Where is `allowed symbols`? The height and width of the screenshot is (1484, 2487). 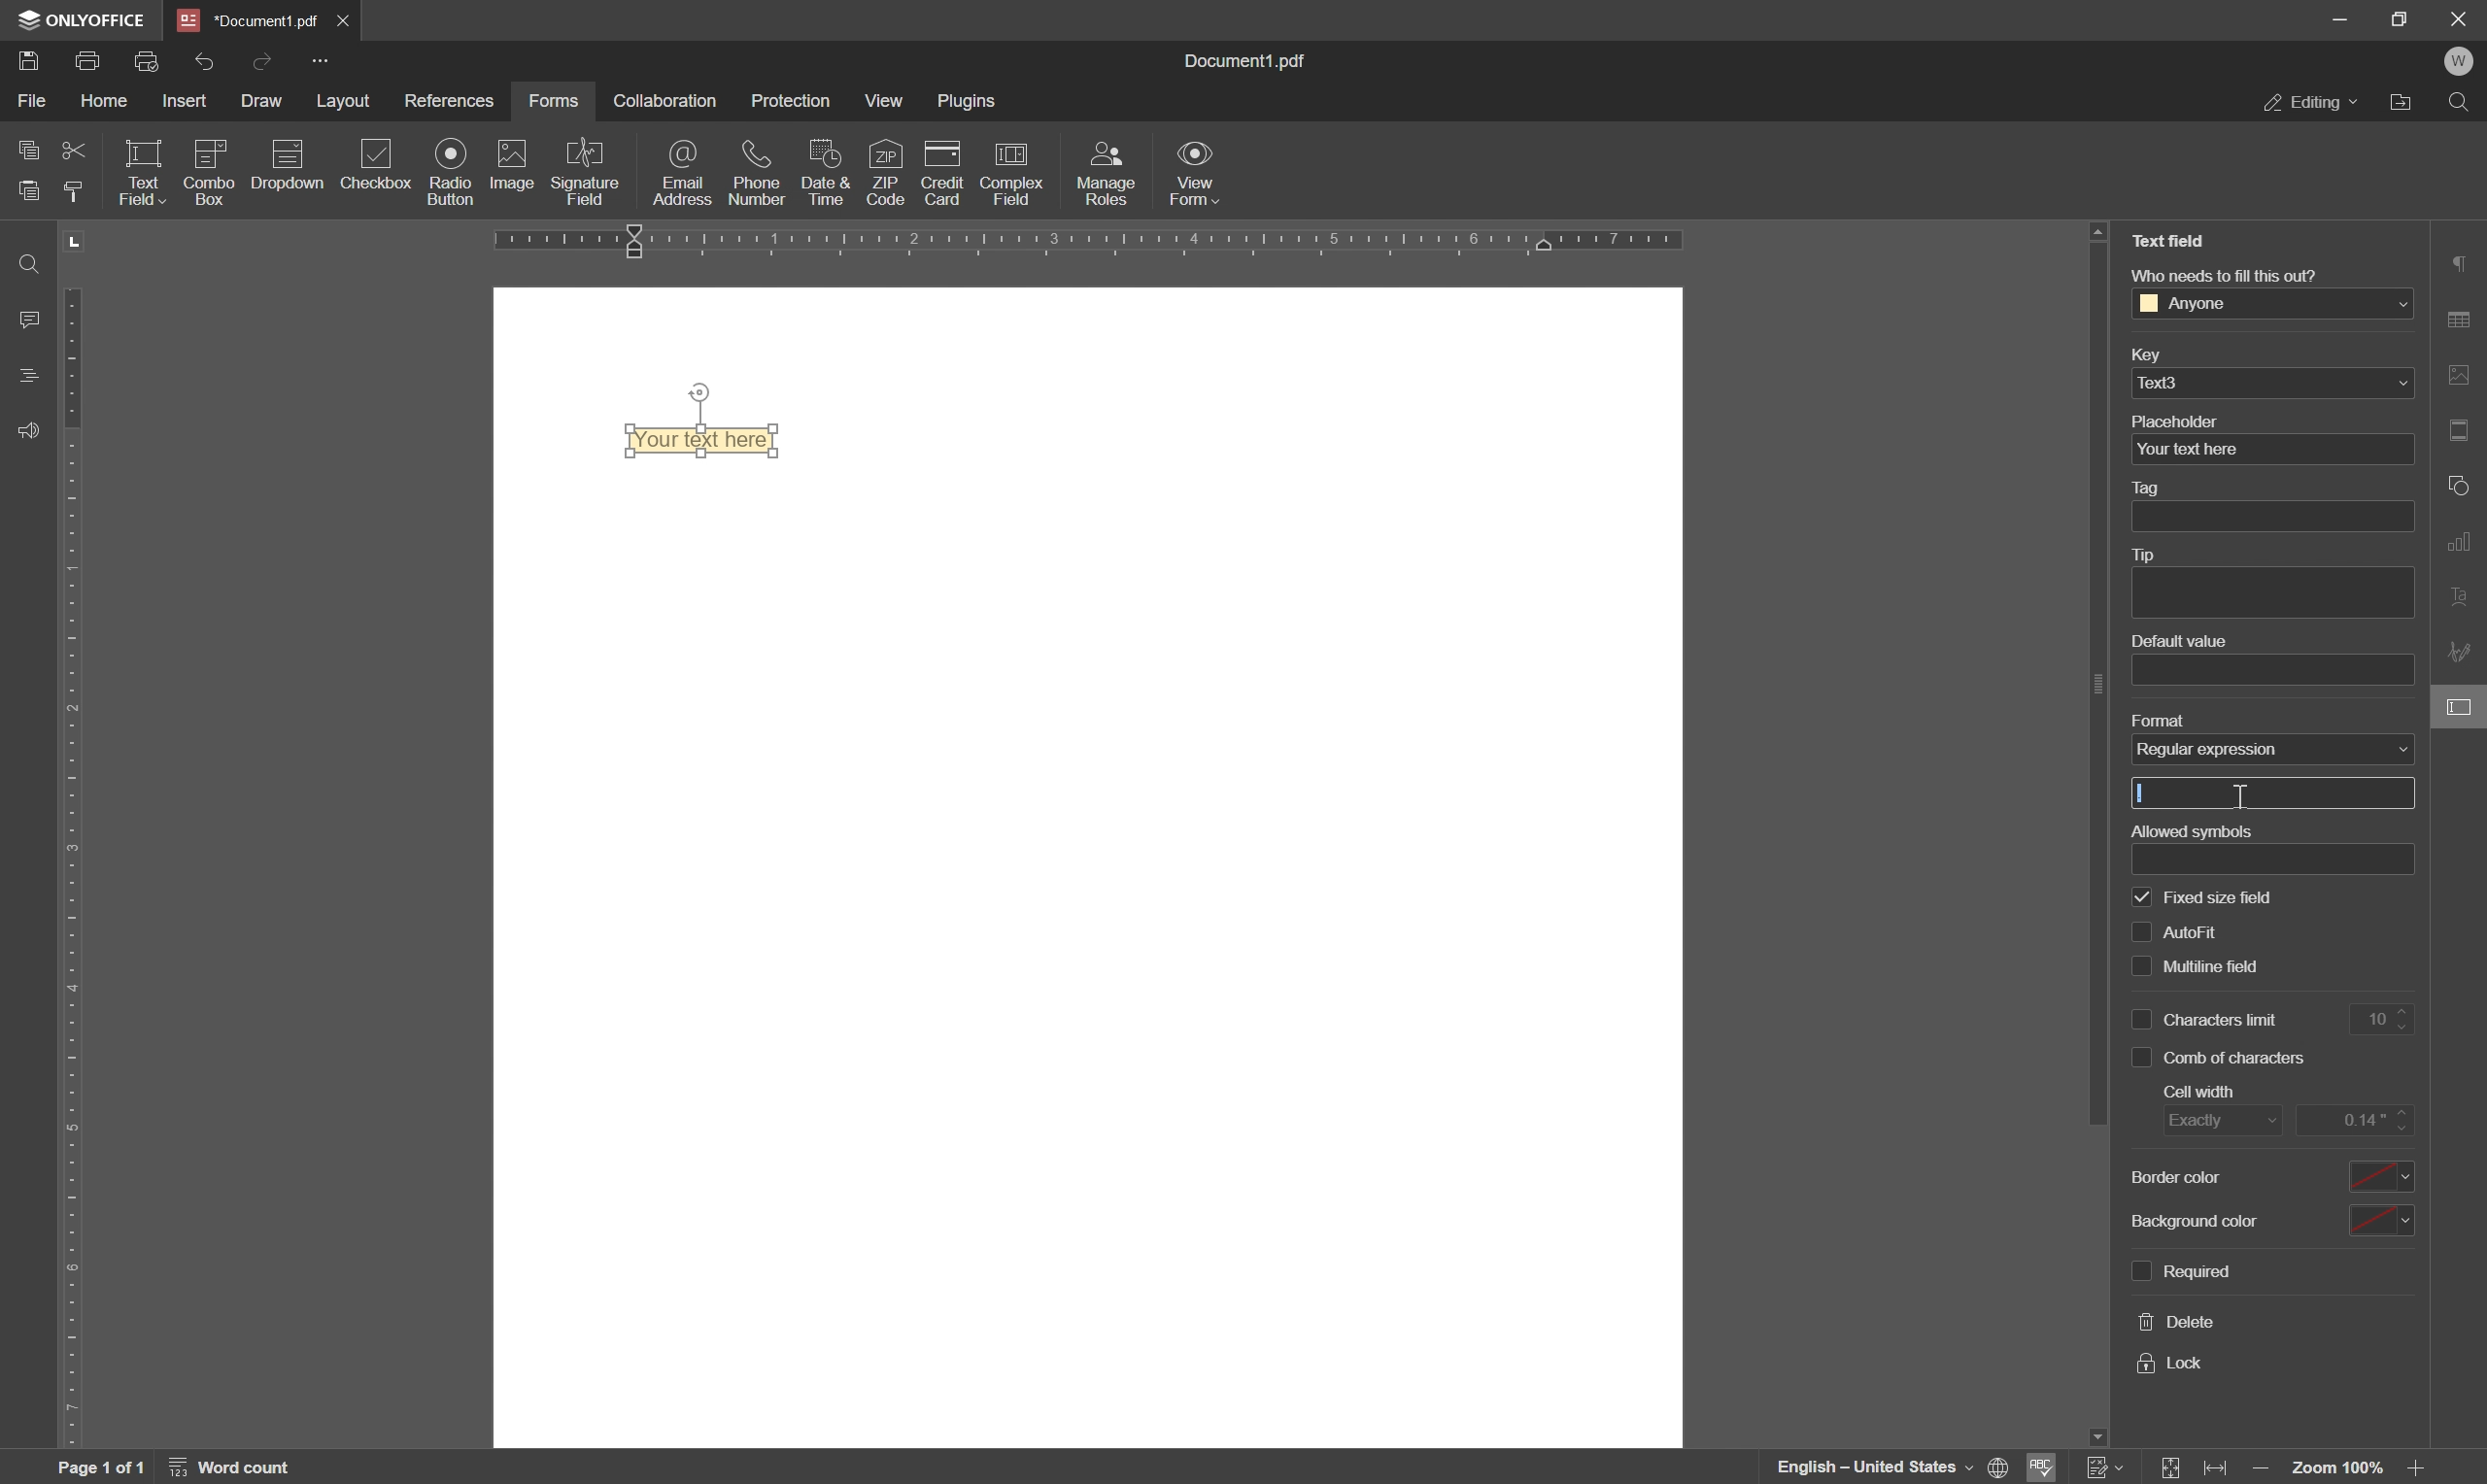 allowed symbols is located at coordinates (2189, 829).